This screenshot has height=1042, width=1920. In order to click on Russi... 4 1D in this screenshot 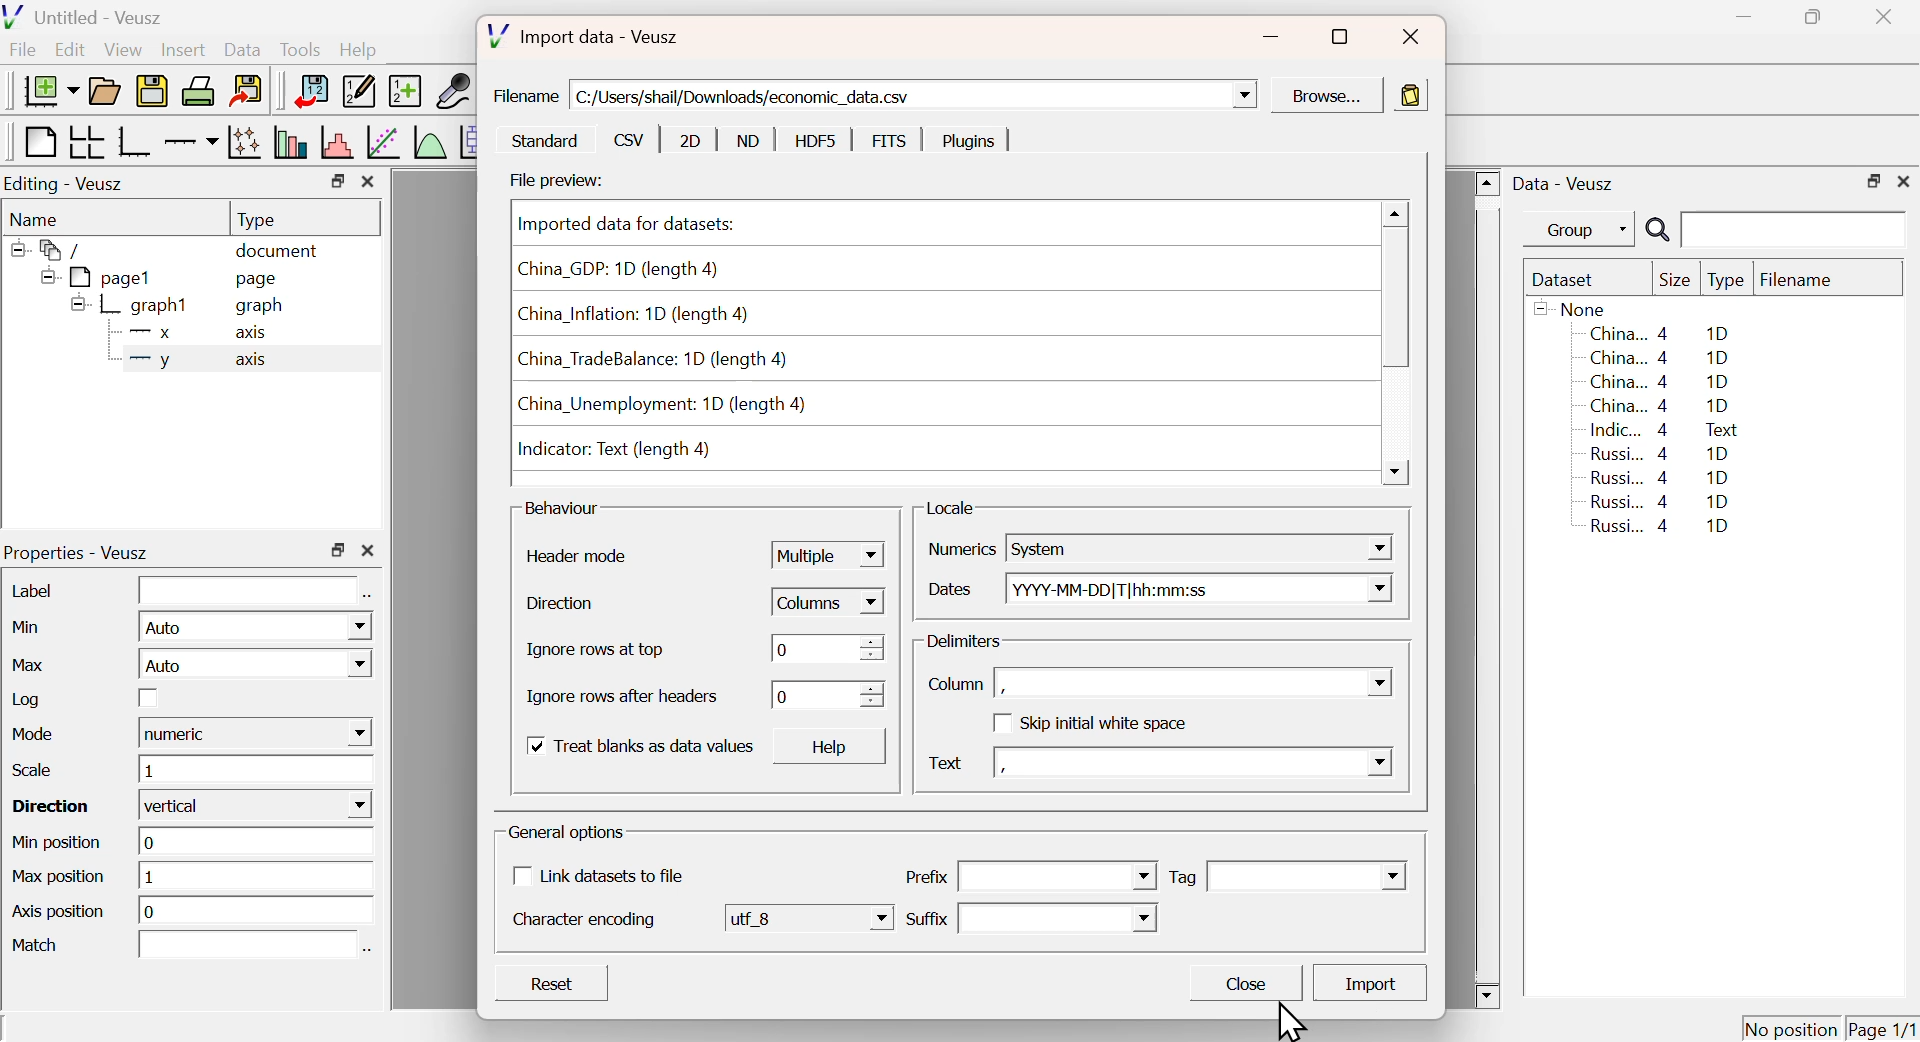, I will do `click(1663, 453)`.